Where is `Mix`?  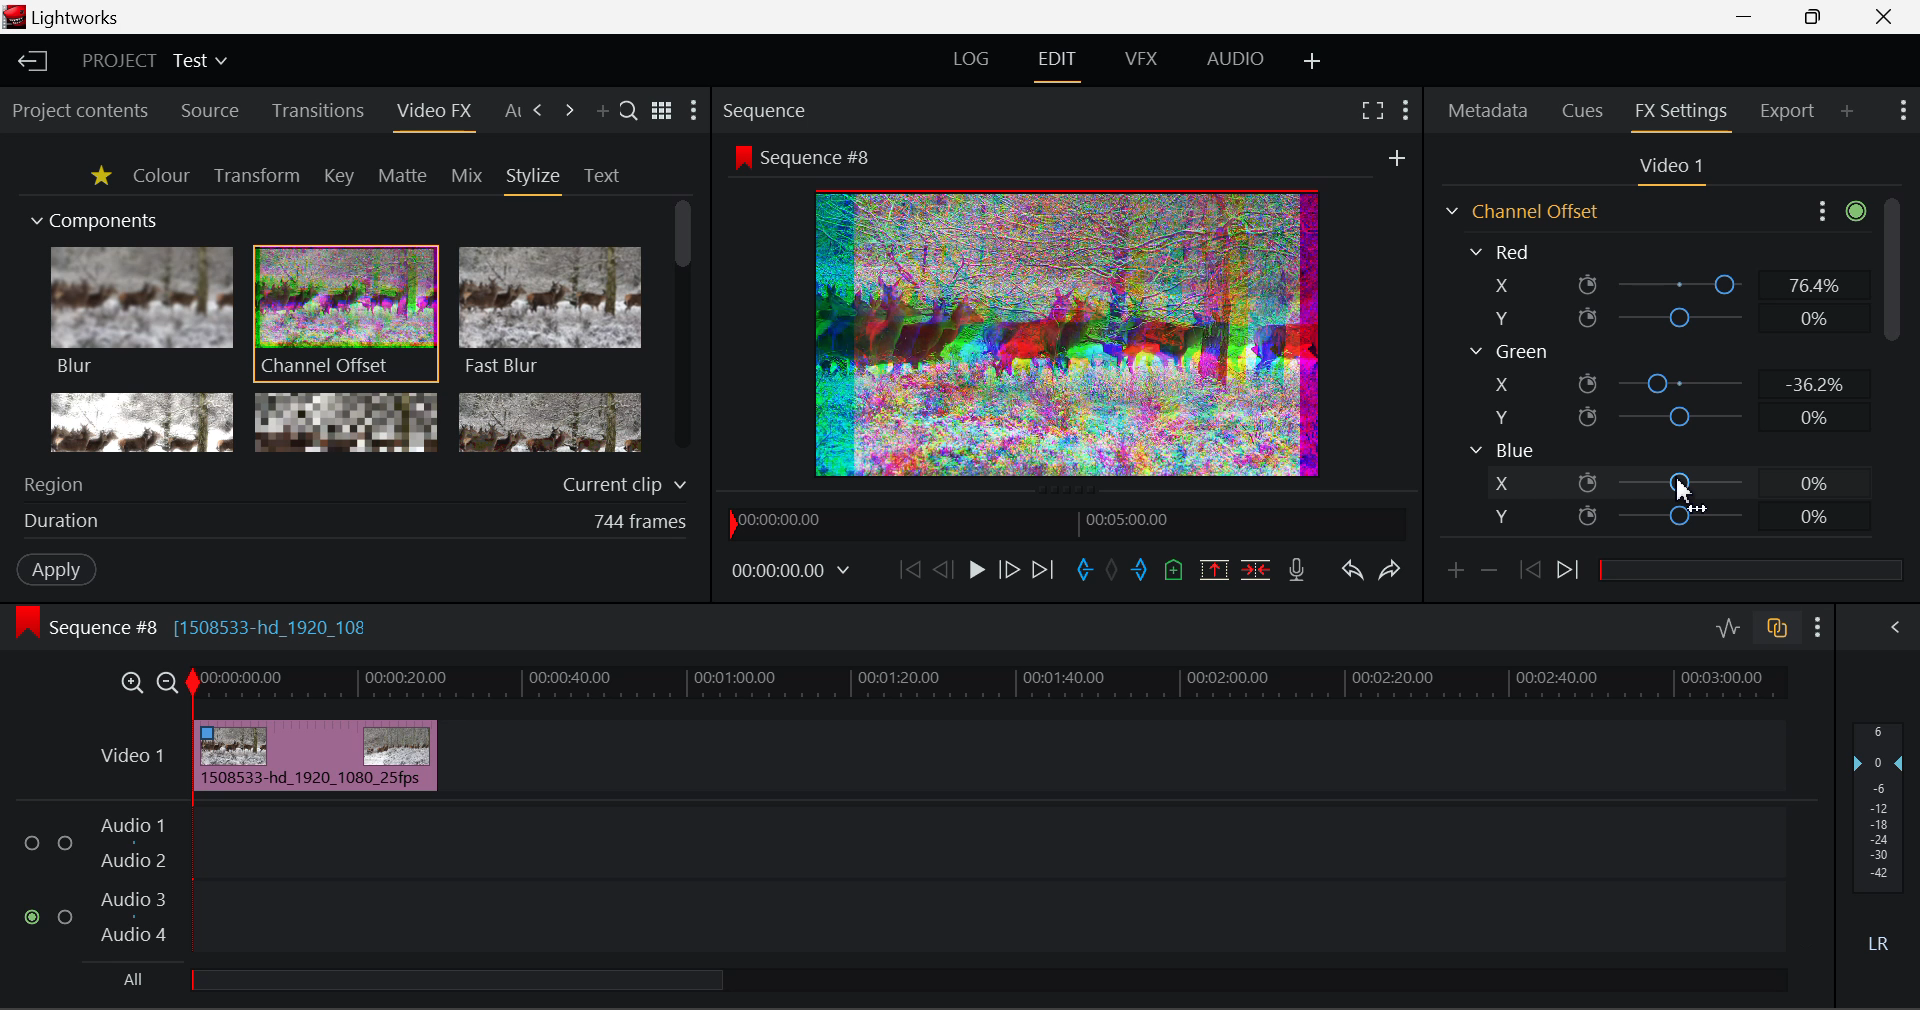
Mix is located at coordinates (468, 177).